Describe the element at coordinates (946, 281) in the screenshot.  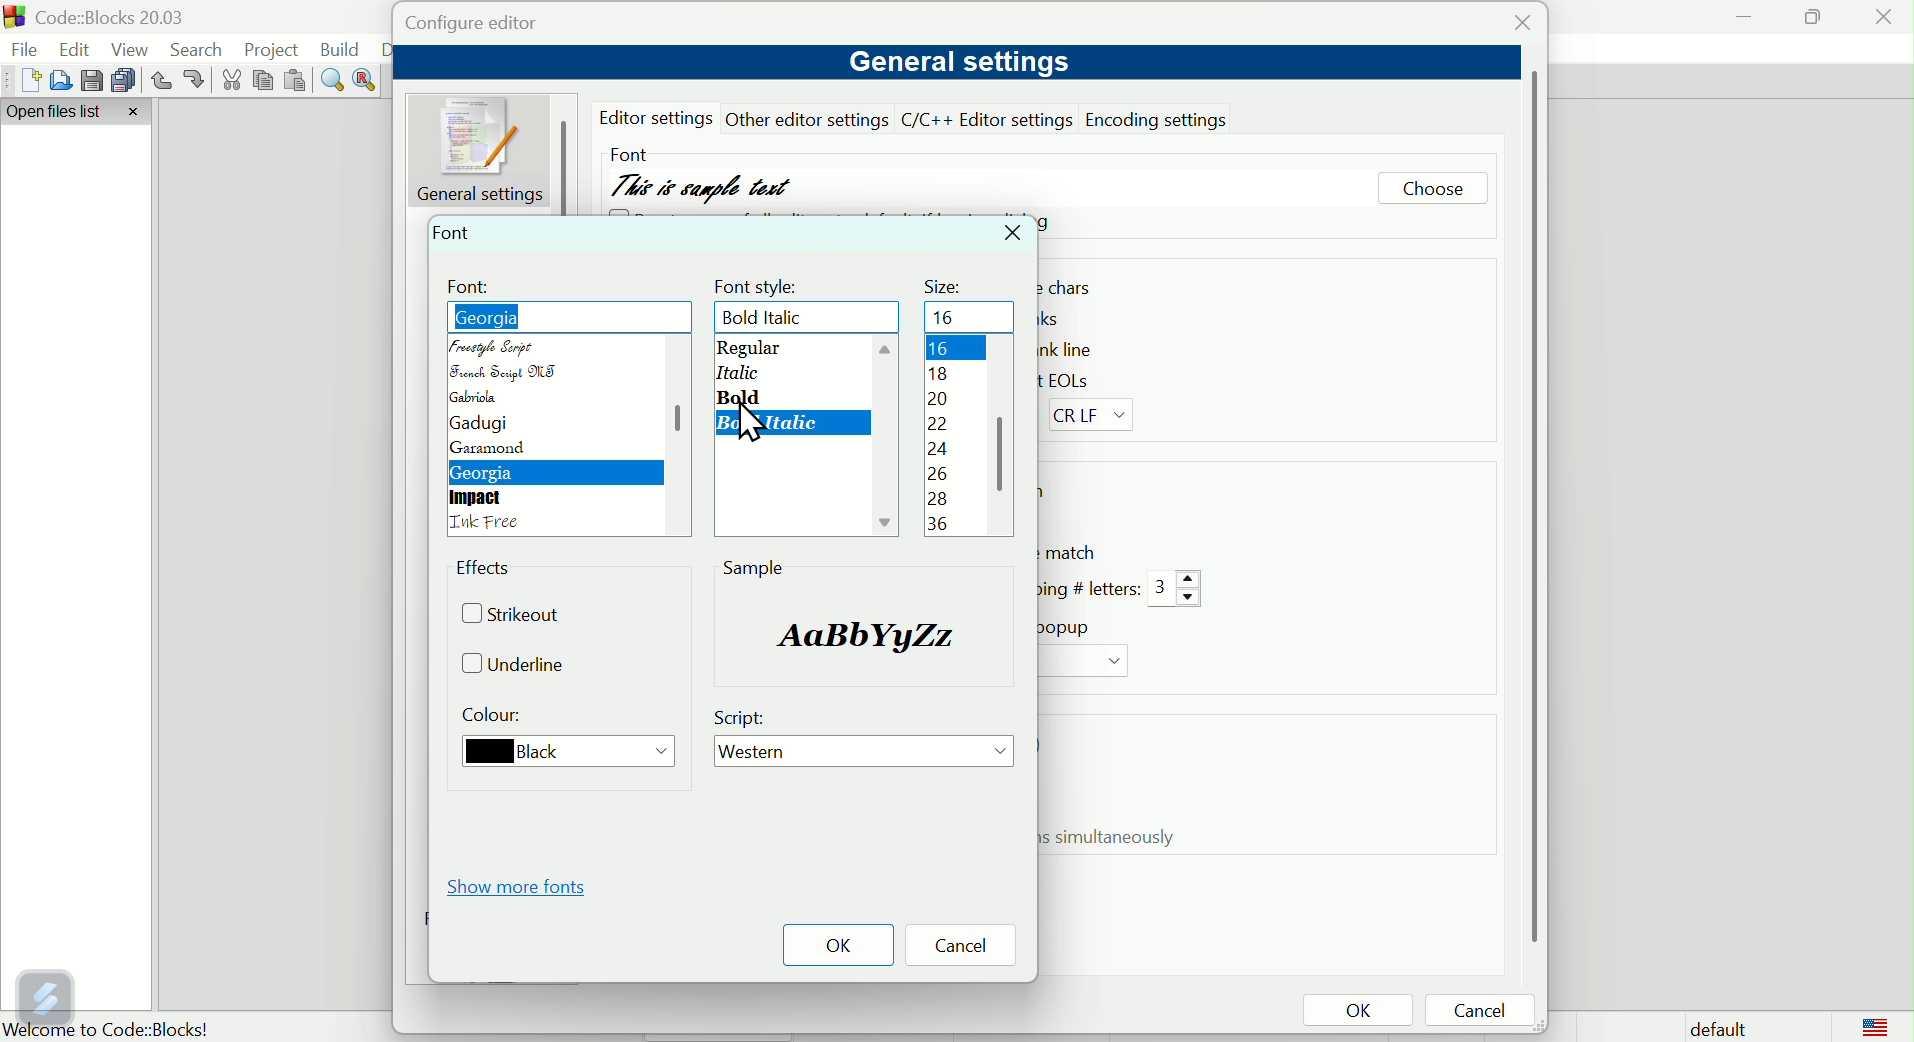
I see `Size` at that location.